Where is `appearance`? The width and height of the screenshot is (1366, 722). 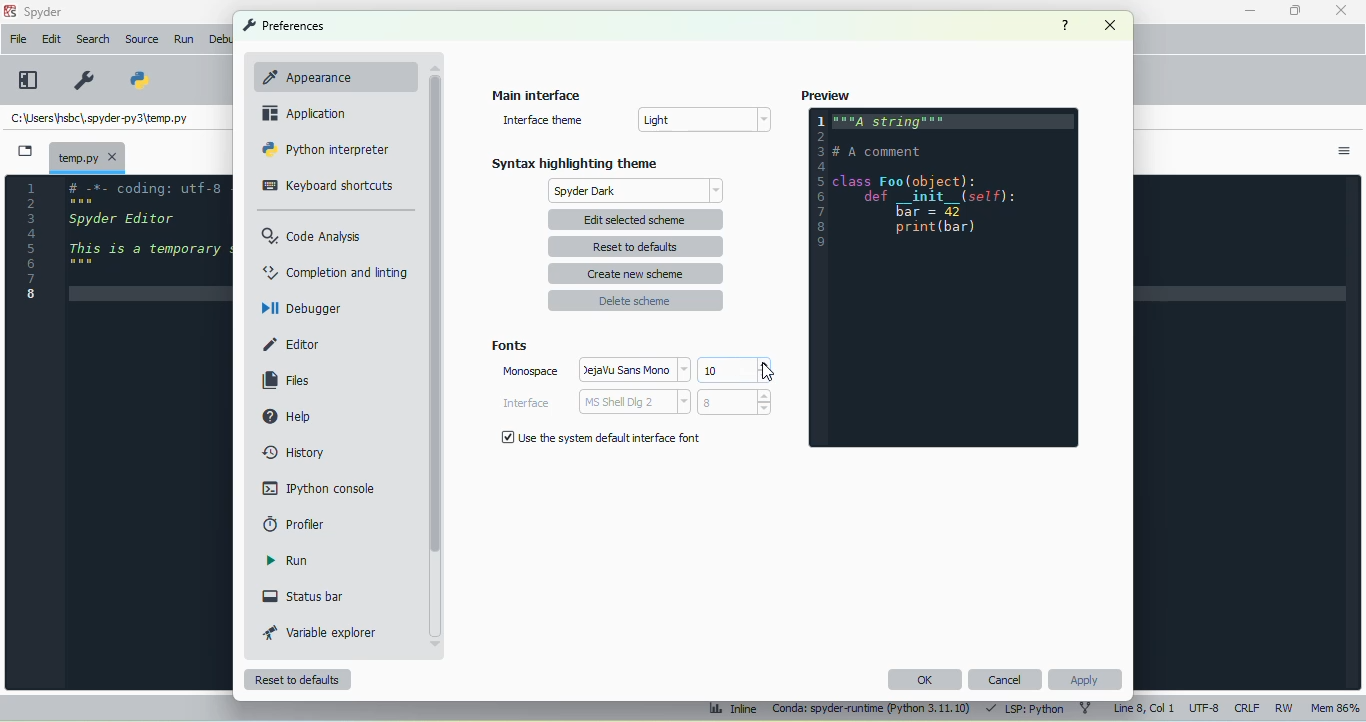
appearance is located at coordinates (328, 76).